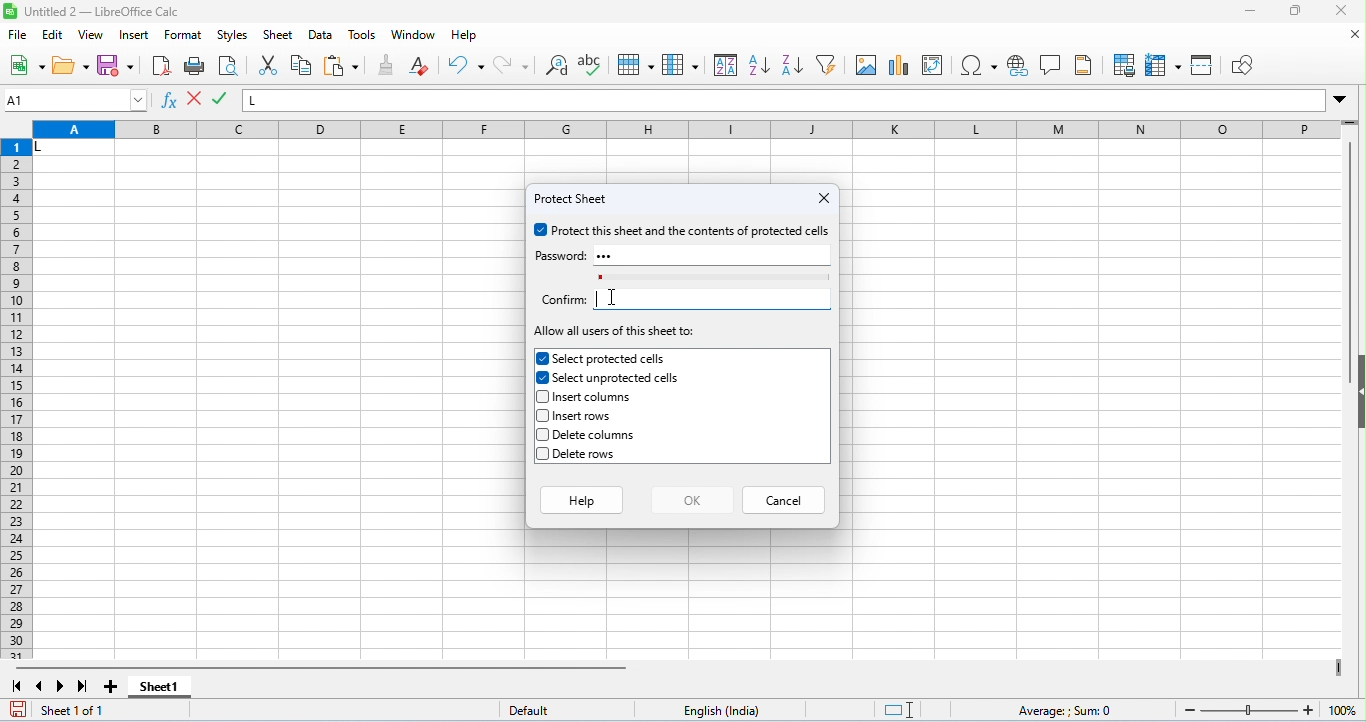 Image resolution: width=1366 pixels, height=722 pixels. What do you see at coordinates (901, 710) in the screenshot?
I see `standard selection` at bounding box center [901, 710].